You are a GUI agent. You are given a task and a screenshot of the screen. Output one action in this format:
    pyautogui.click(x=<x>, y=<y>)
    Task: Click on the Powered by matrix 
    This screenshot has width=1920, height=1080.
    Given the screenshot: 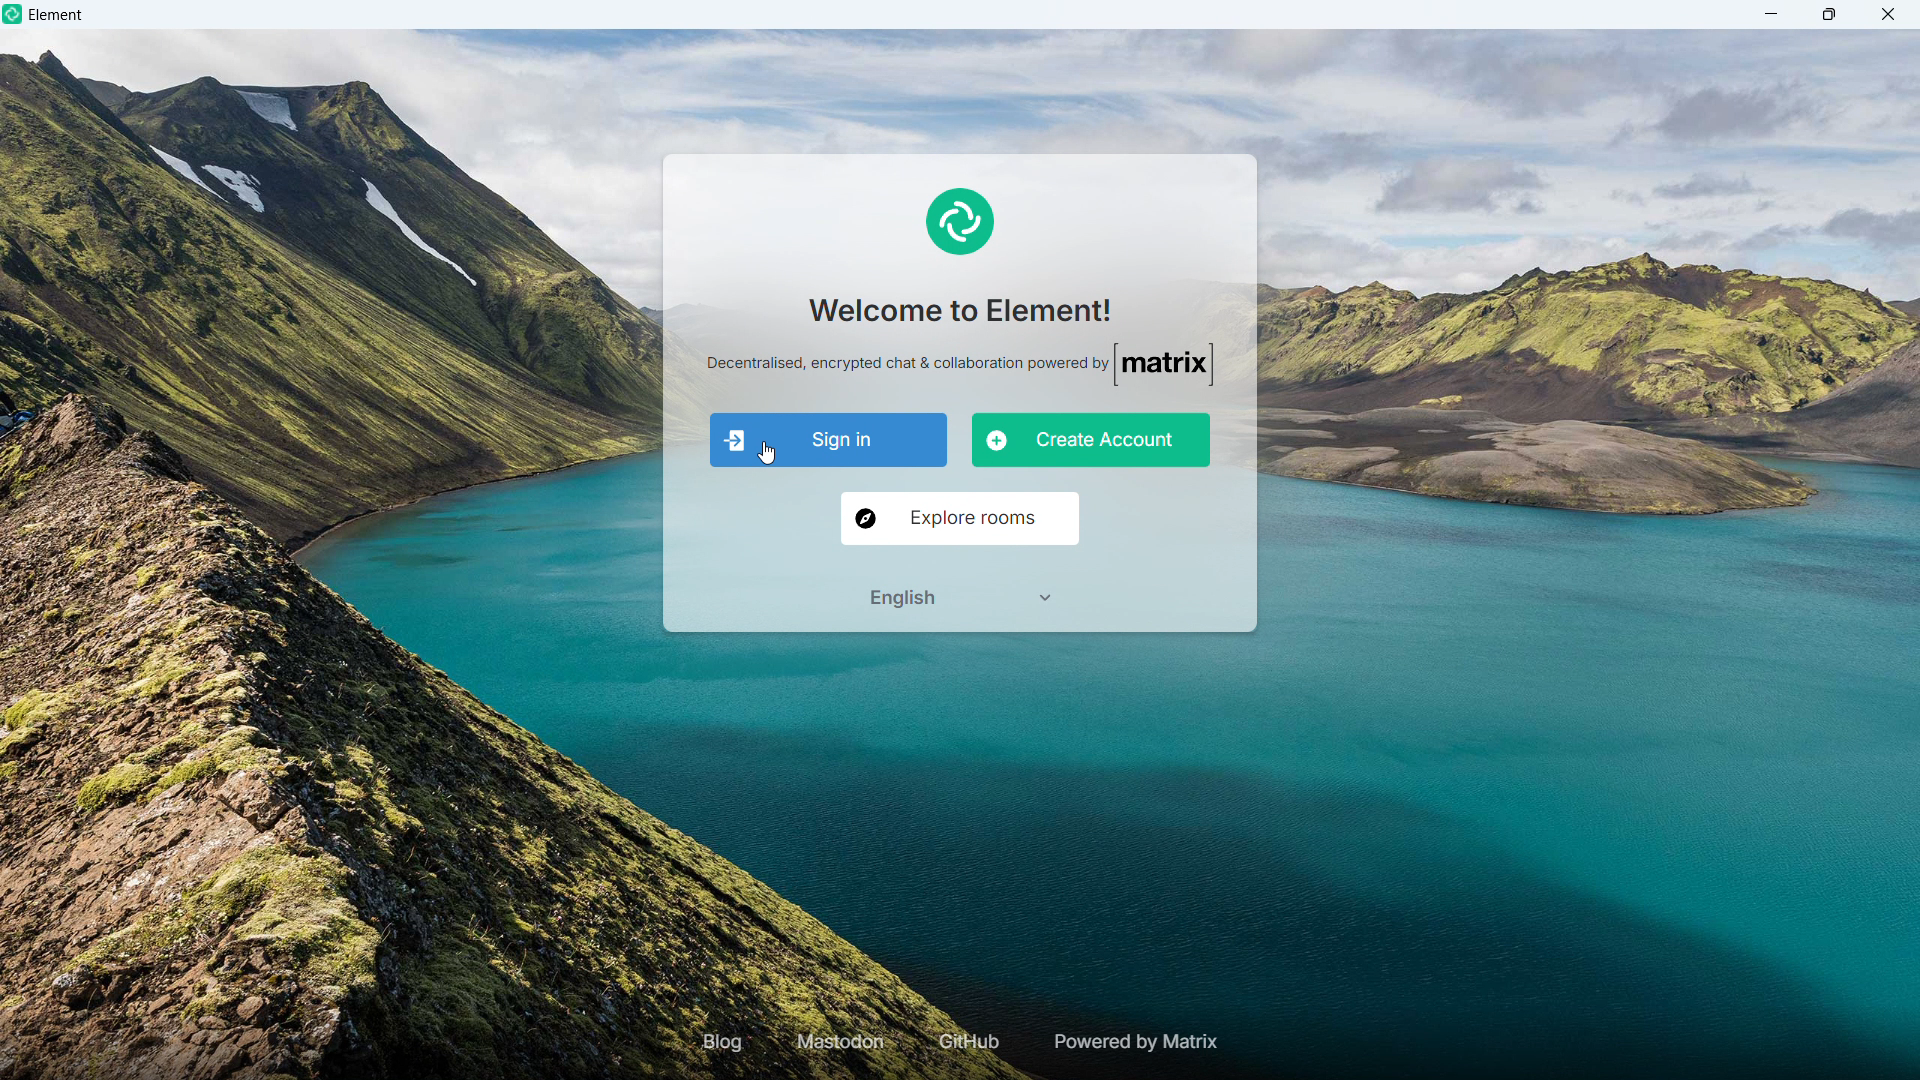 What is the action you would take?
    pyautogui.click(x=1133, y=1042)
    